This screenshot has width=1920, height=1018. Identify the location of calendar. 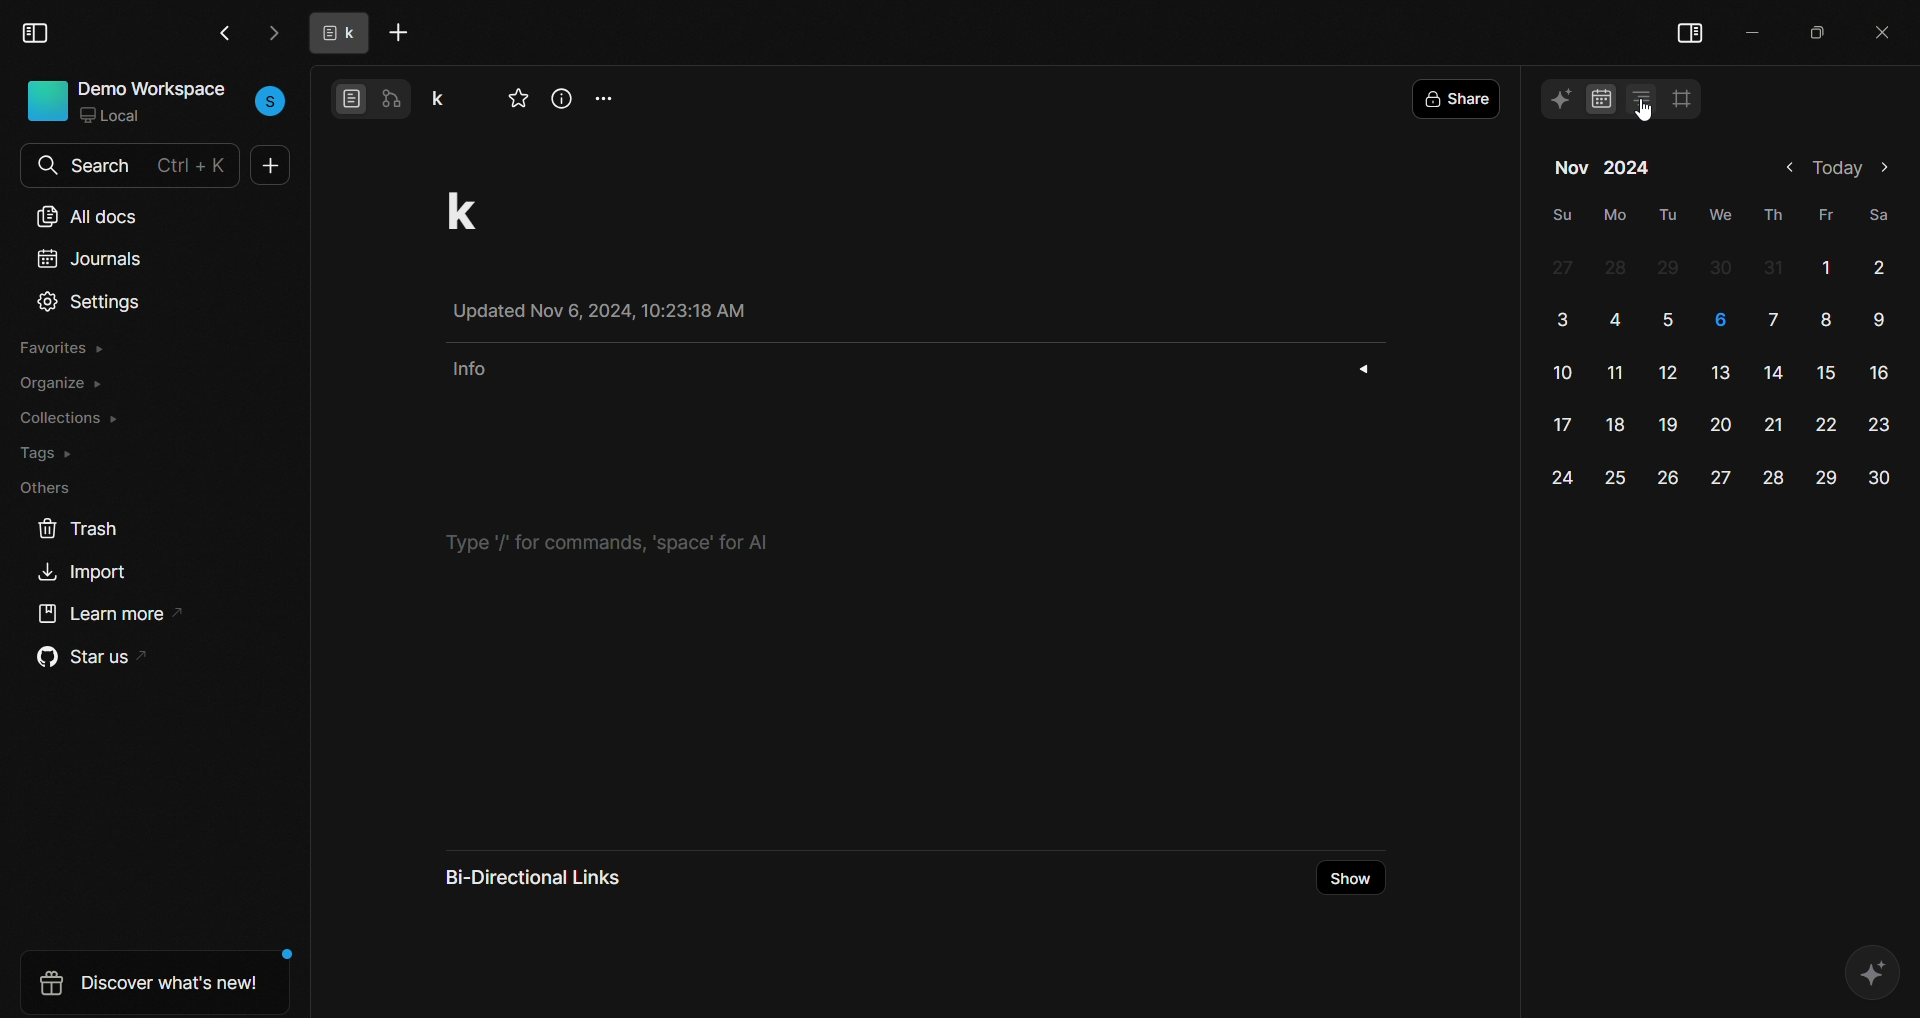
(1595, 101).